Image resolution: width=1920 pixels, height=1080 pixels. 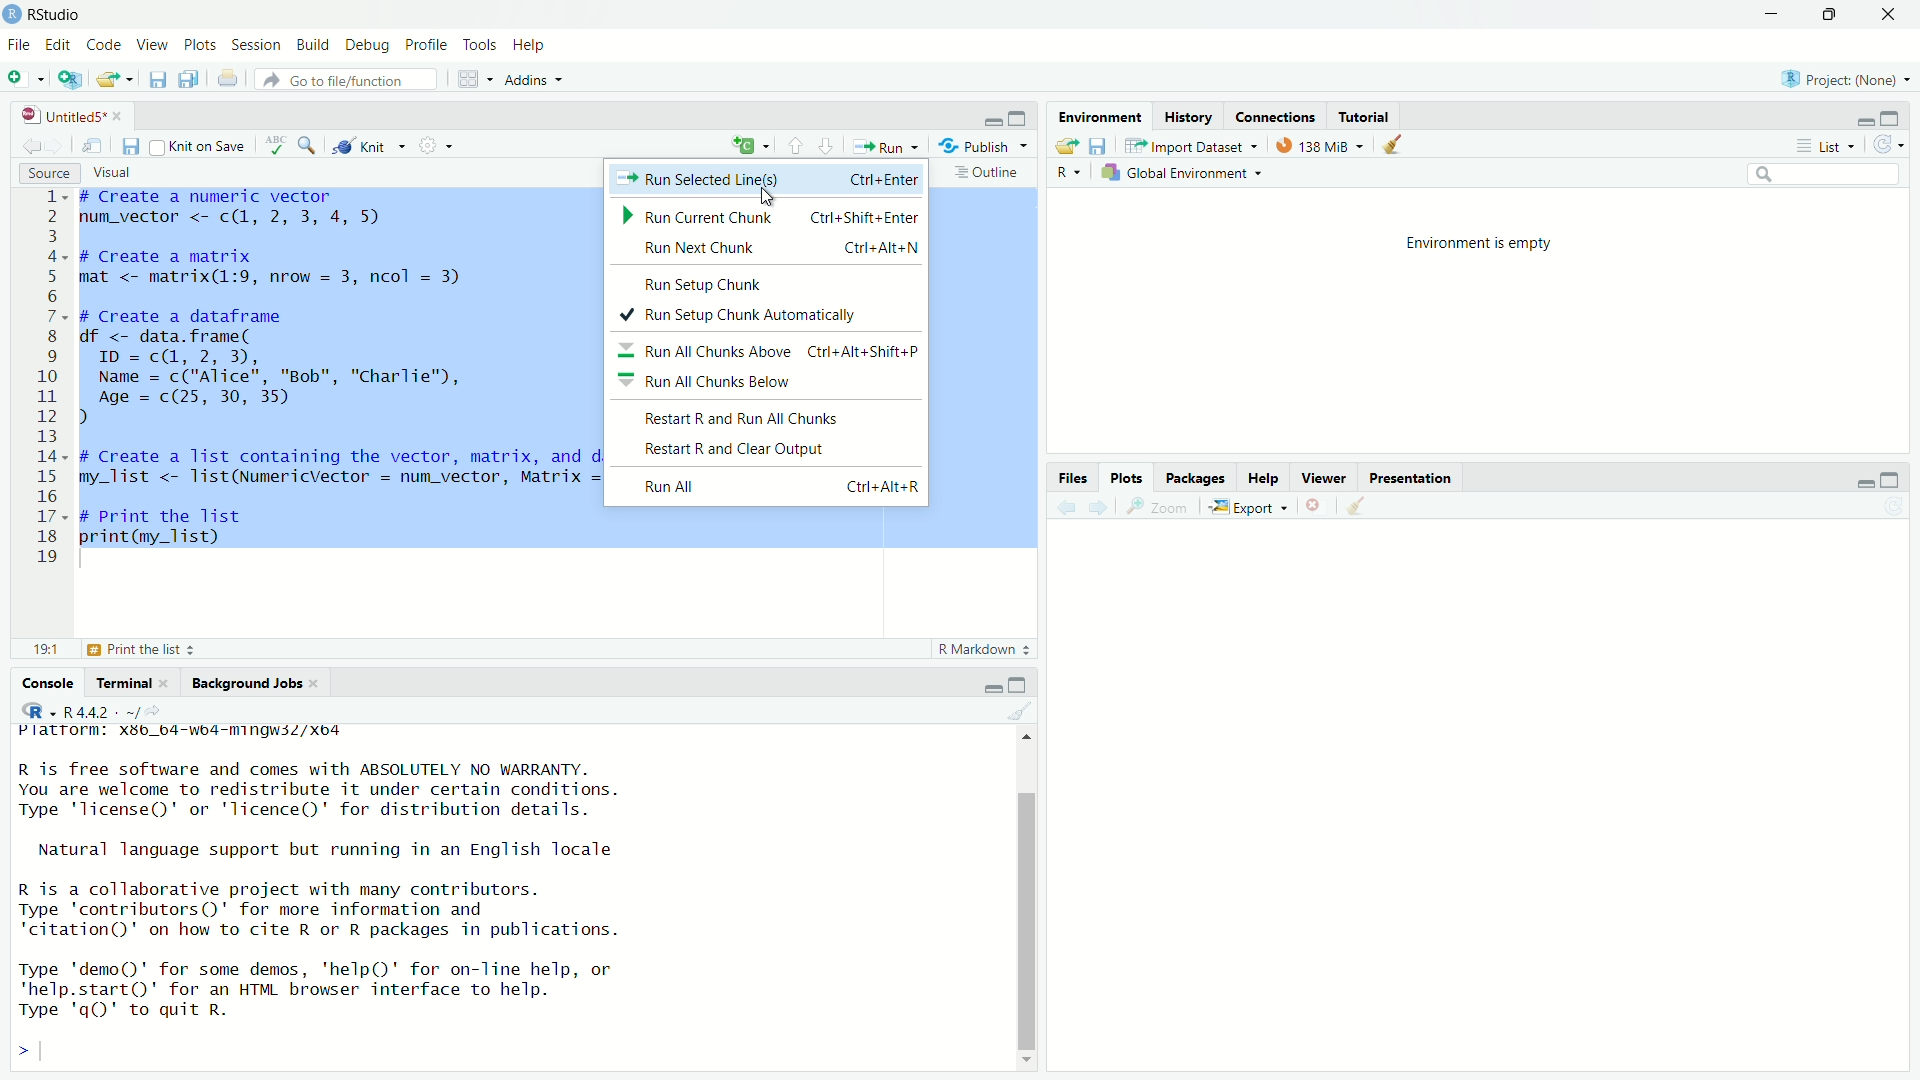 What do you see at coordinates (1018, 115) in the screenshot?
I see `maximise` at bounding box center [1018, 115].